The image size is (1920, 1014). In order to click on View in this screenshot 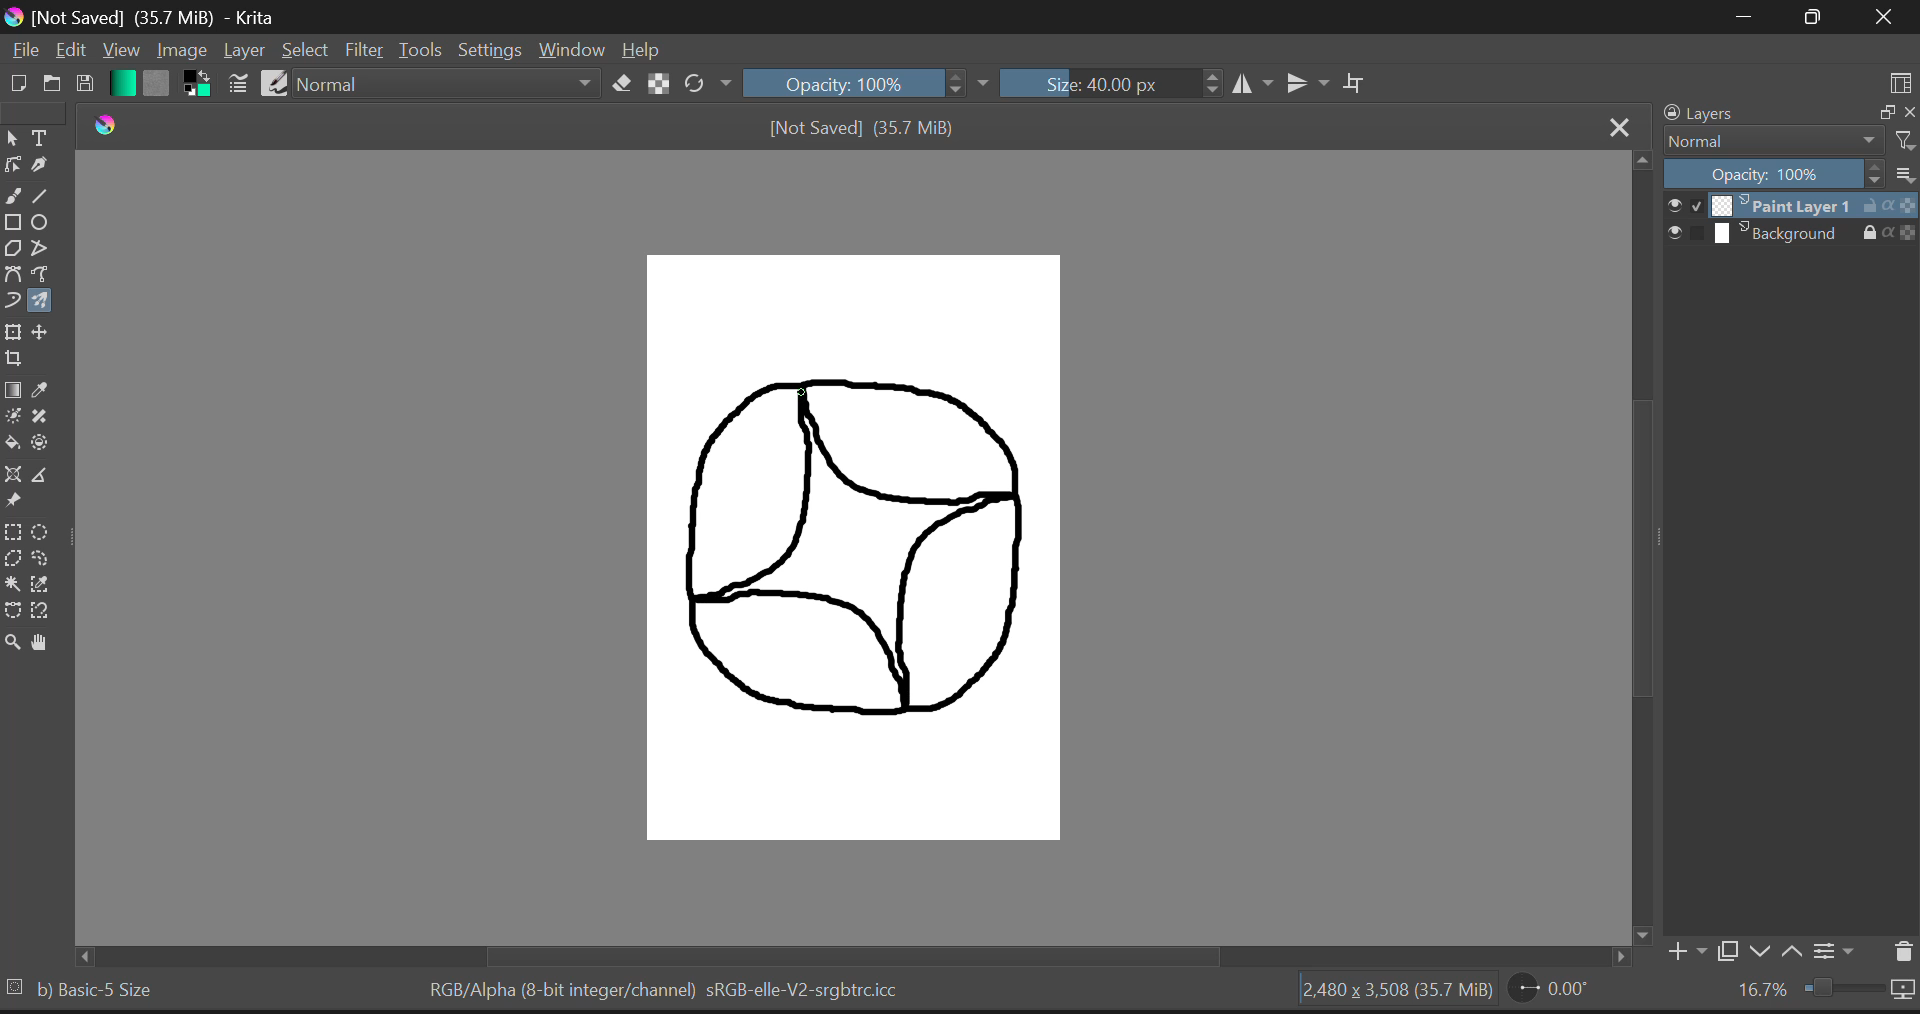, I will do `click(120, 50)`.